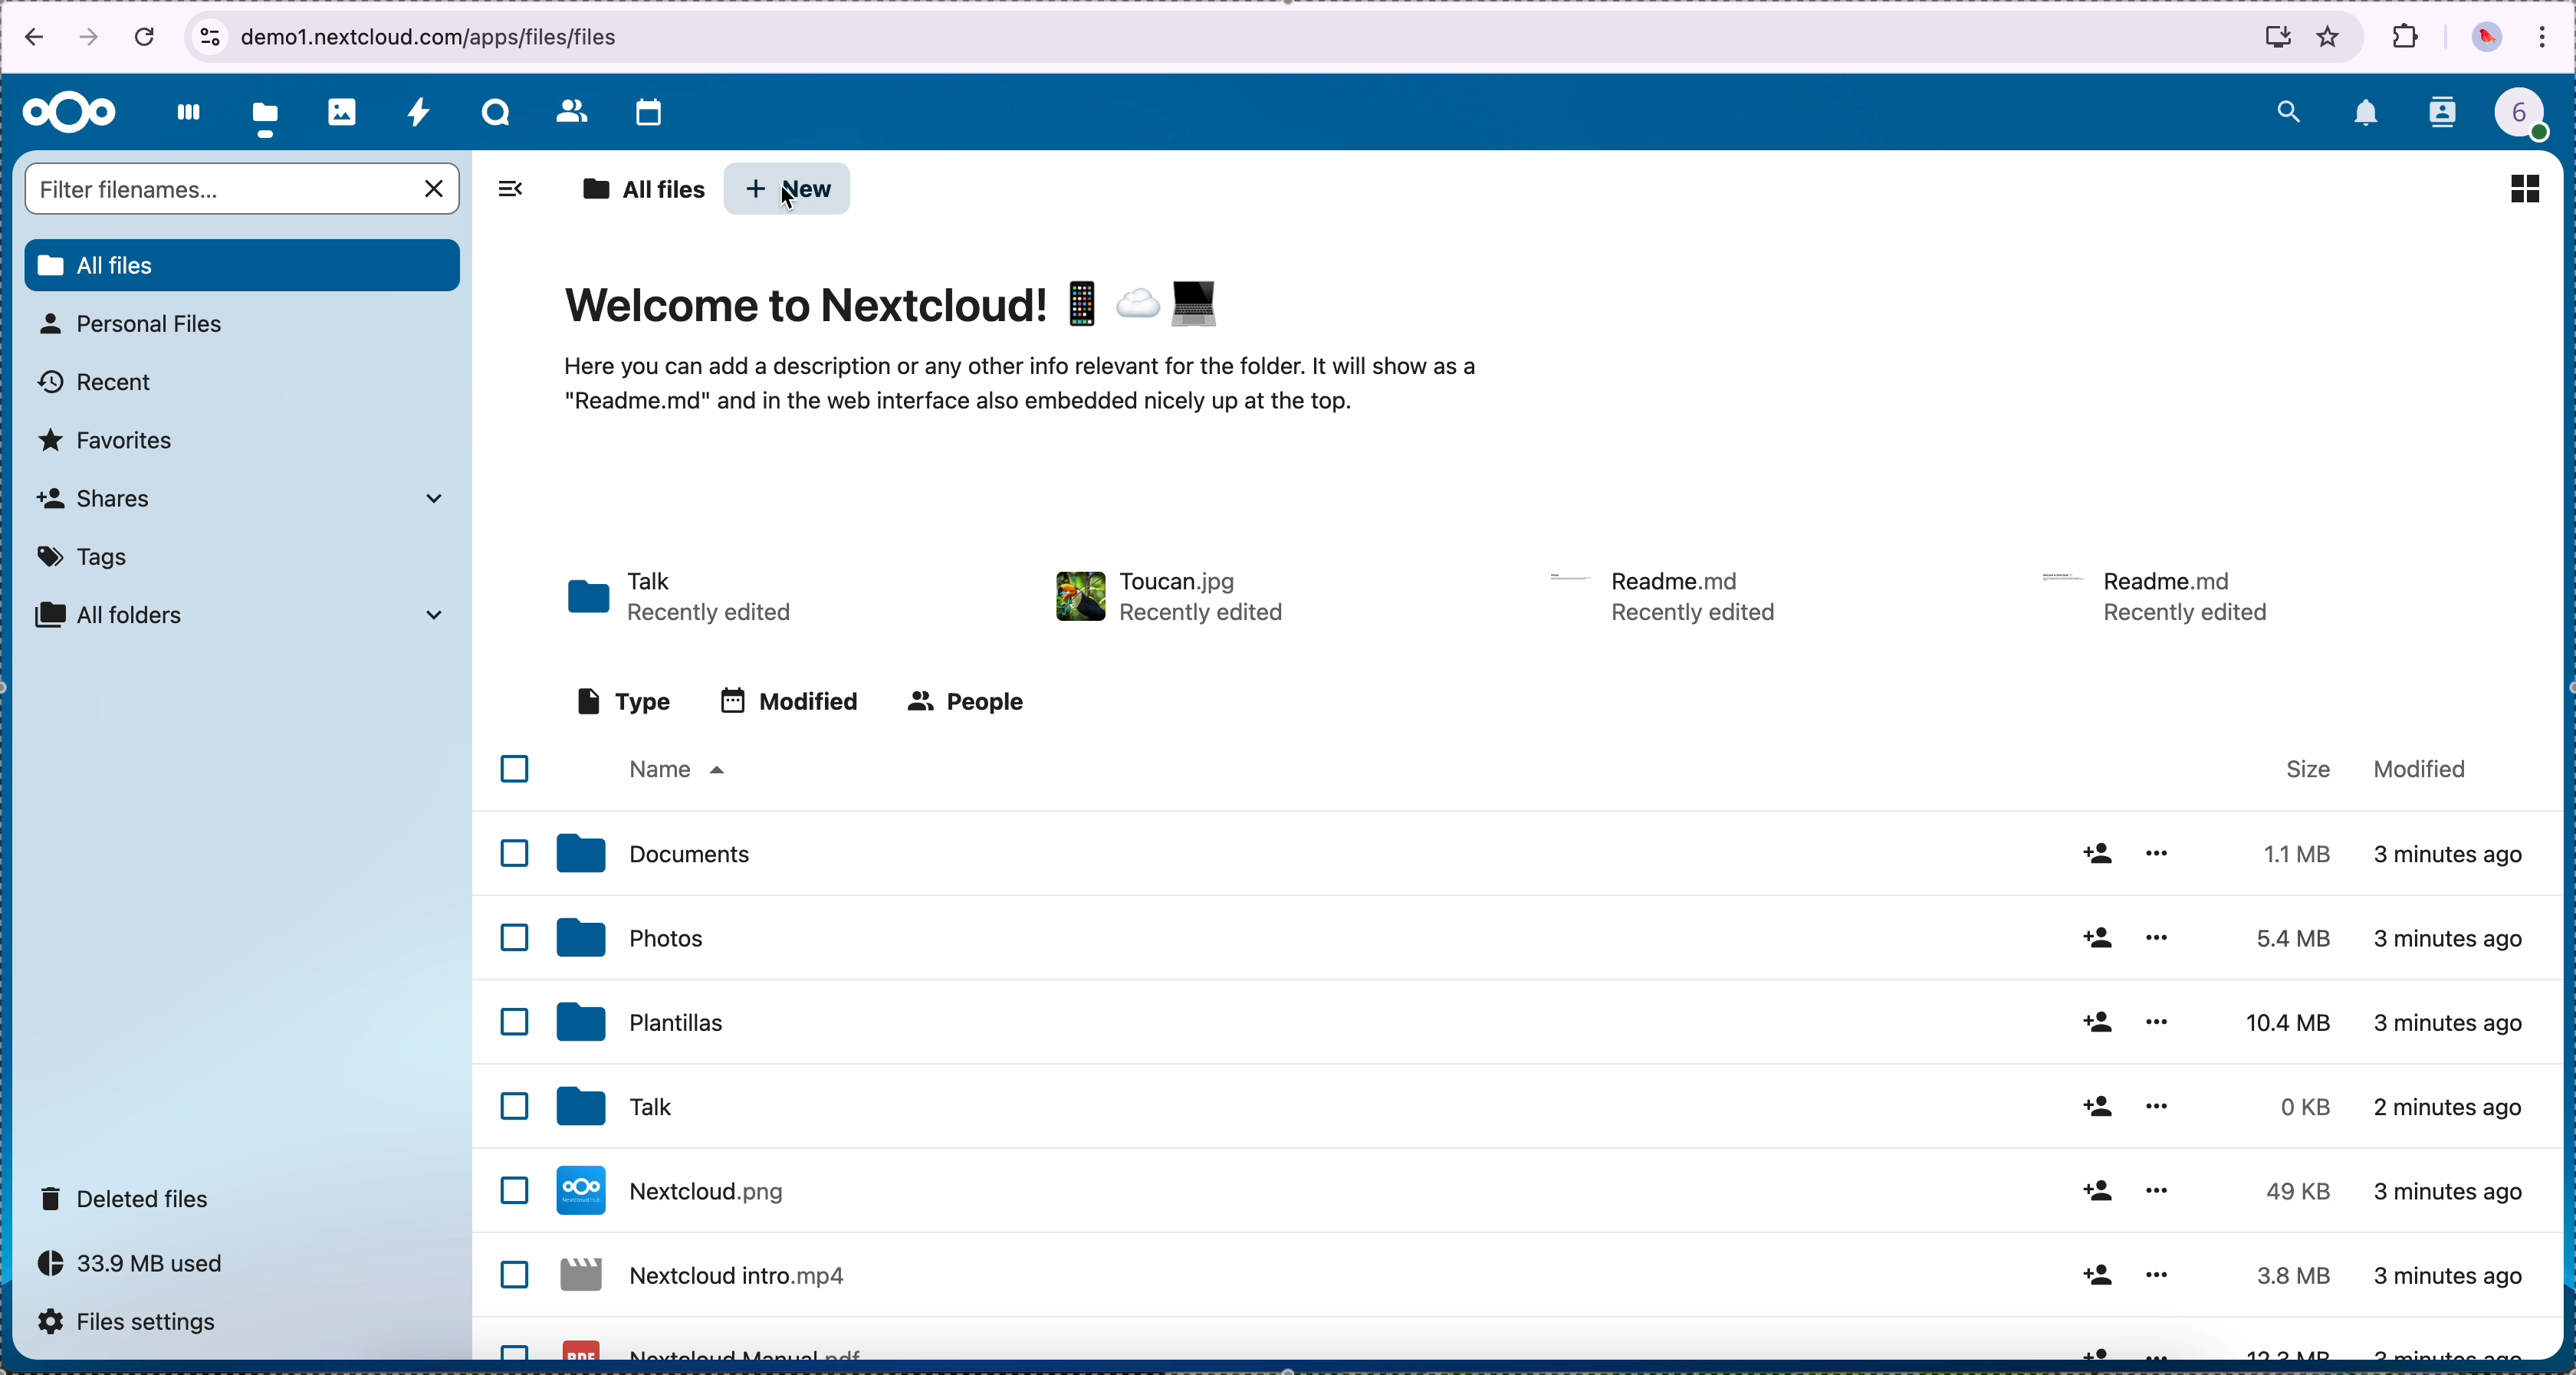  What do you see at coordinates (2278, 41) in the screenshot?
I see `install Nextcloud` at bounding box center [2278, 41].